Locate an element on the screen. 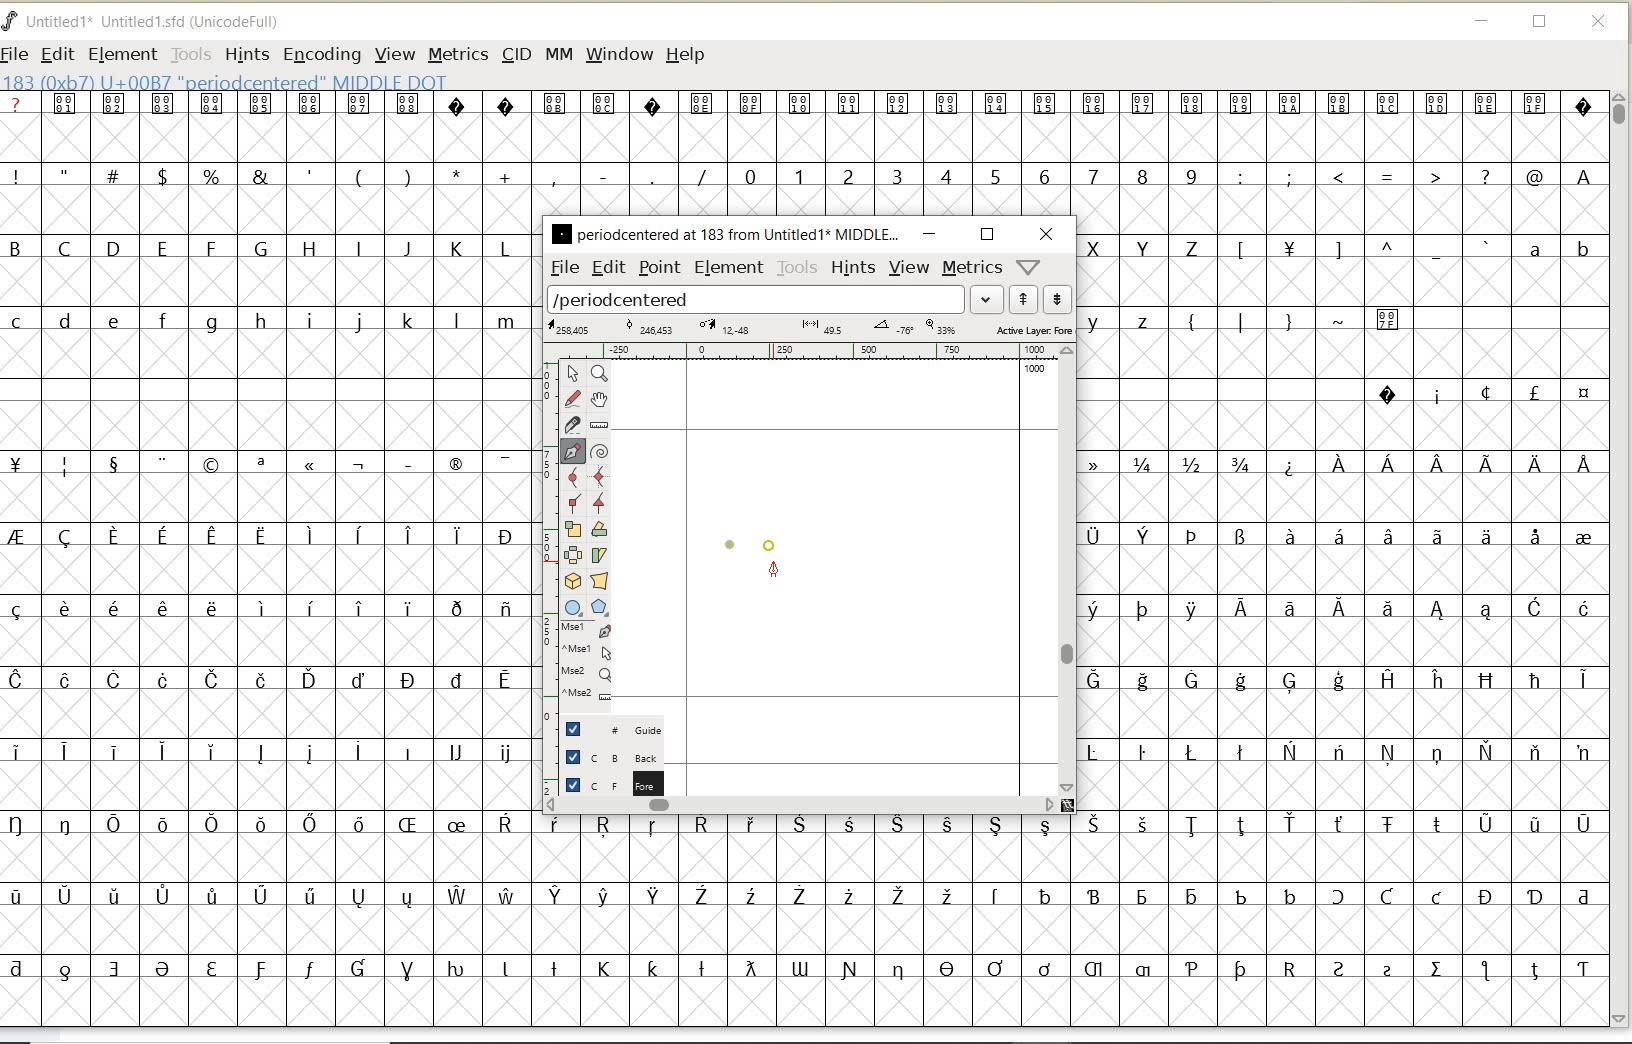  guide is located at coordinates (607, 730).